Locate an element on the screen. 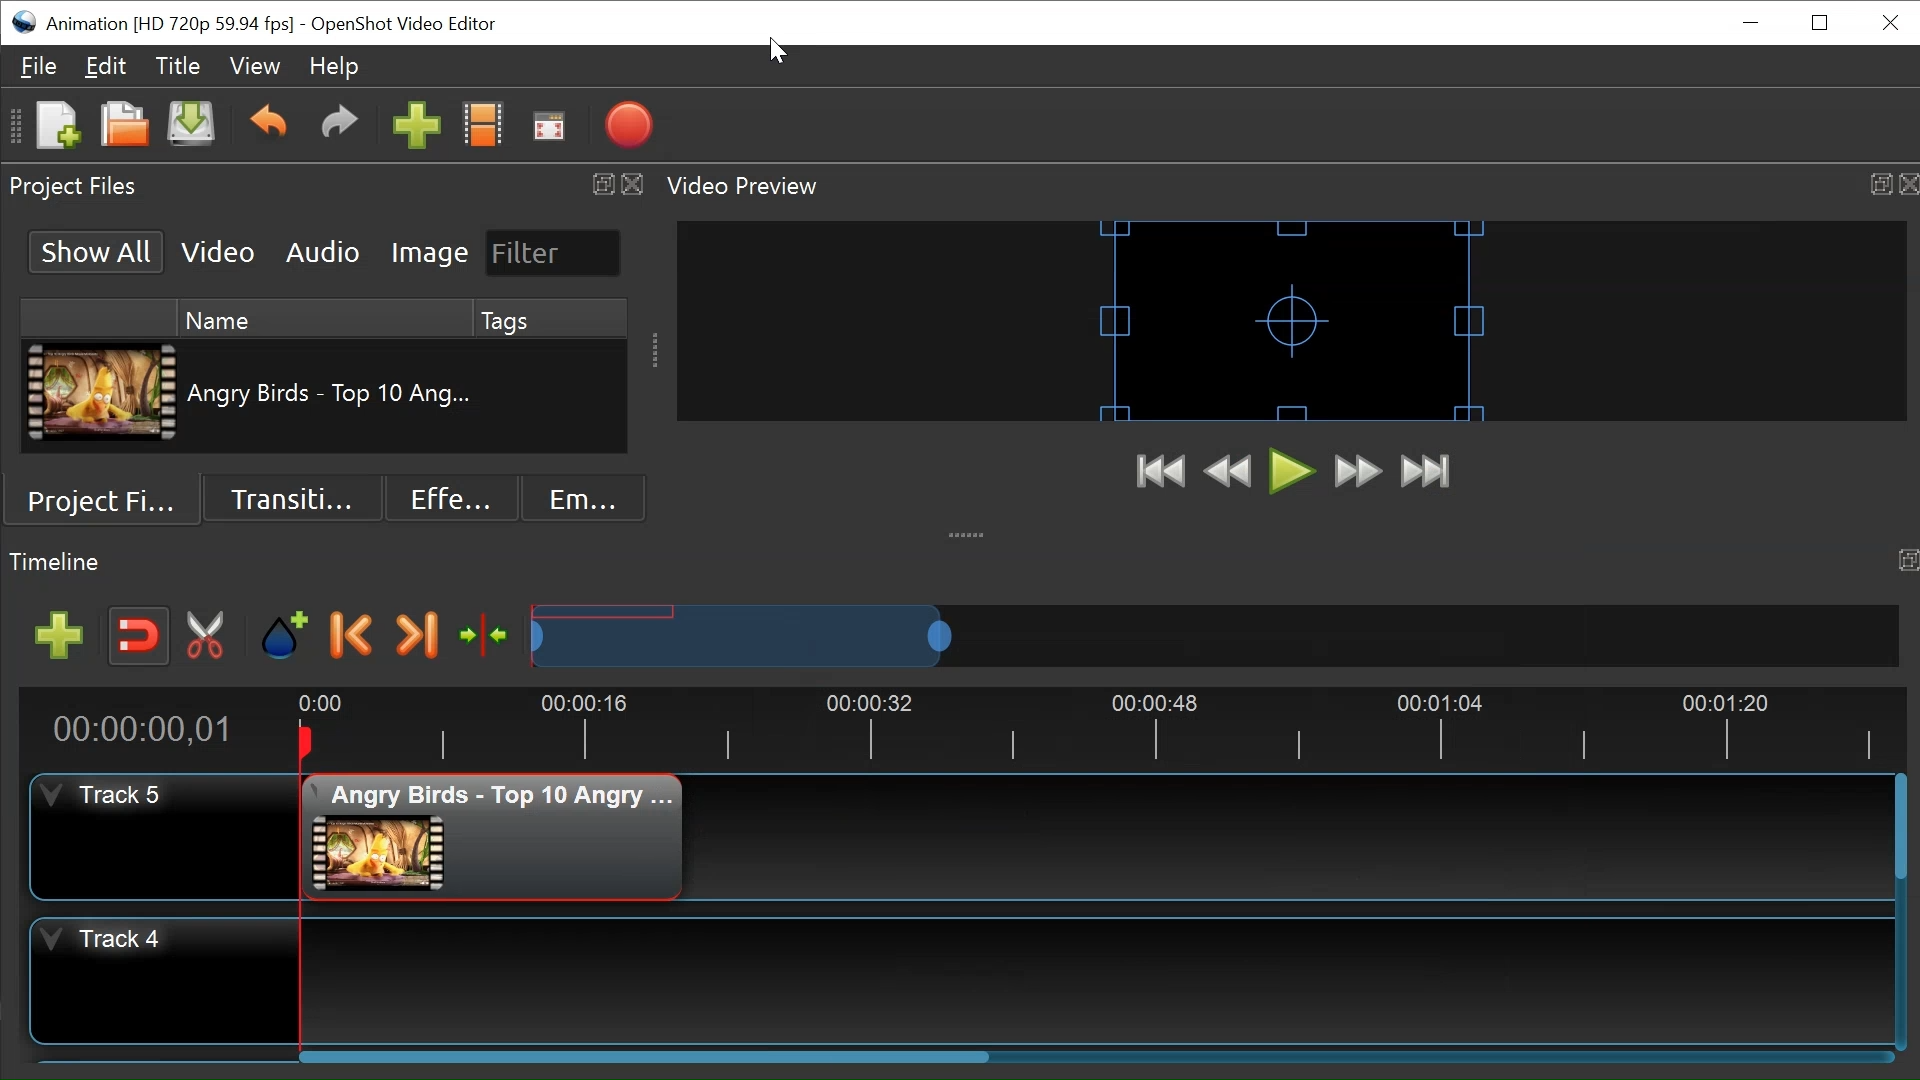  Tags is located at coordinates (550, 319).